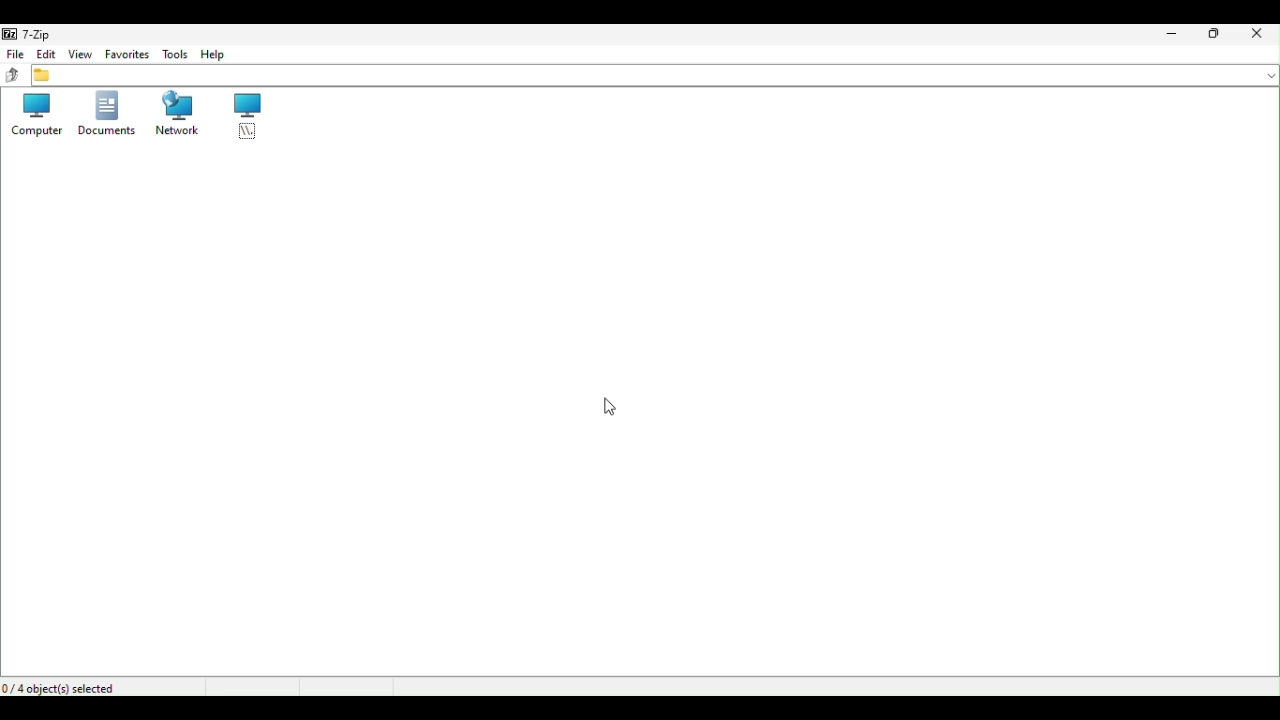  Describe the element at coordinates (606, 405) in the screenshot. I see `Mouse` at that location.